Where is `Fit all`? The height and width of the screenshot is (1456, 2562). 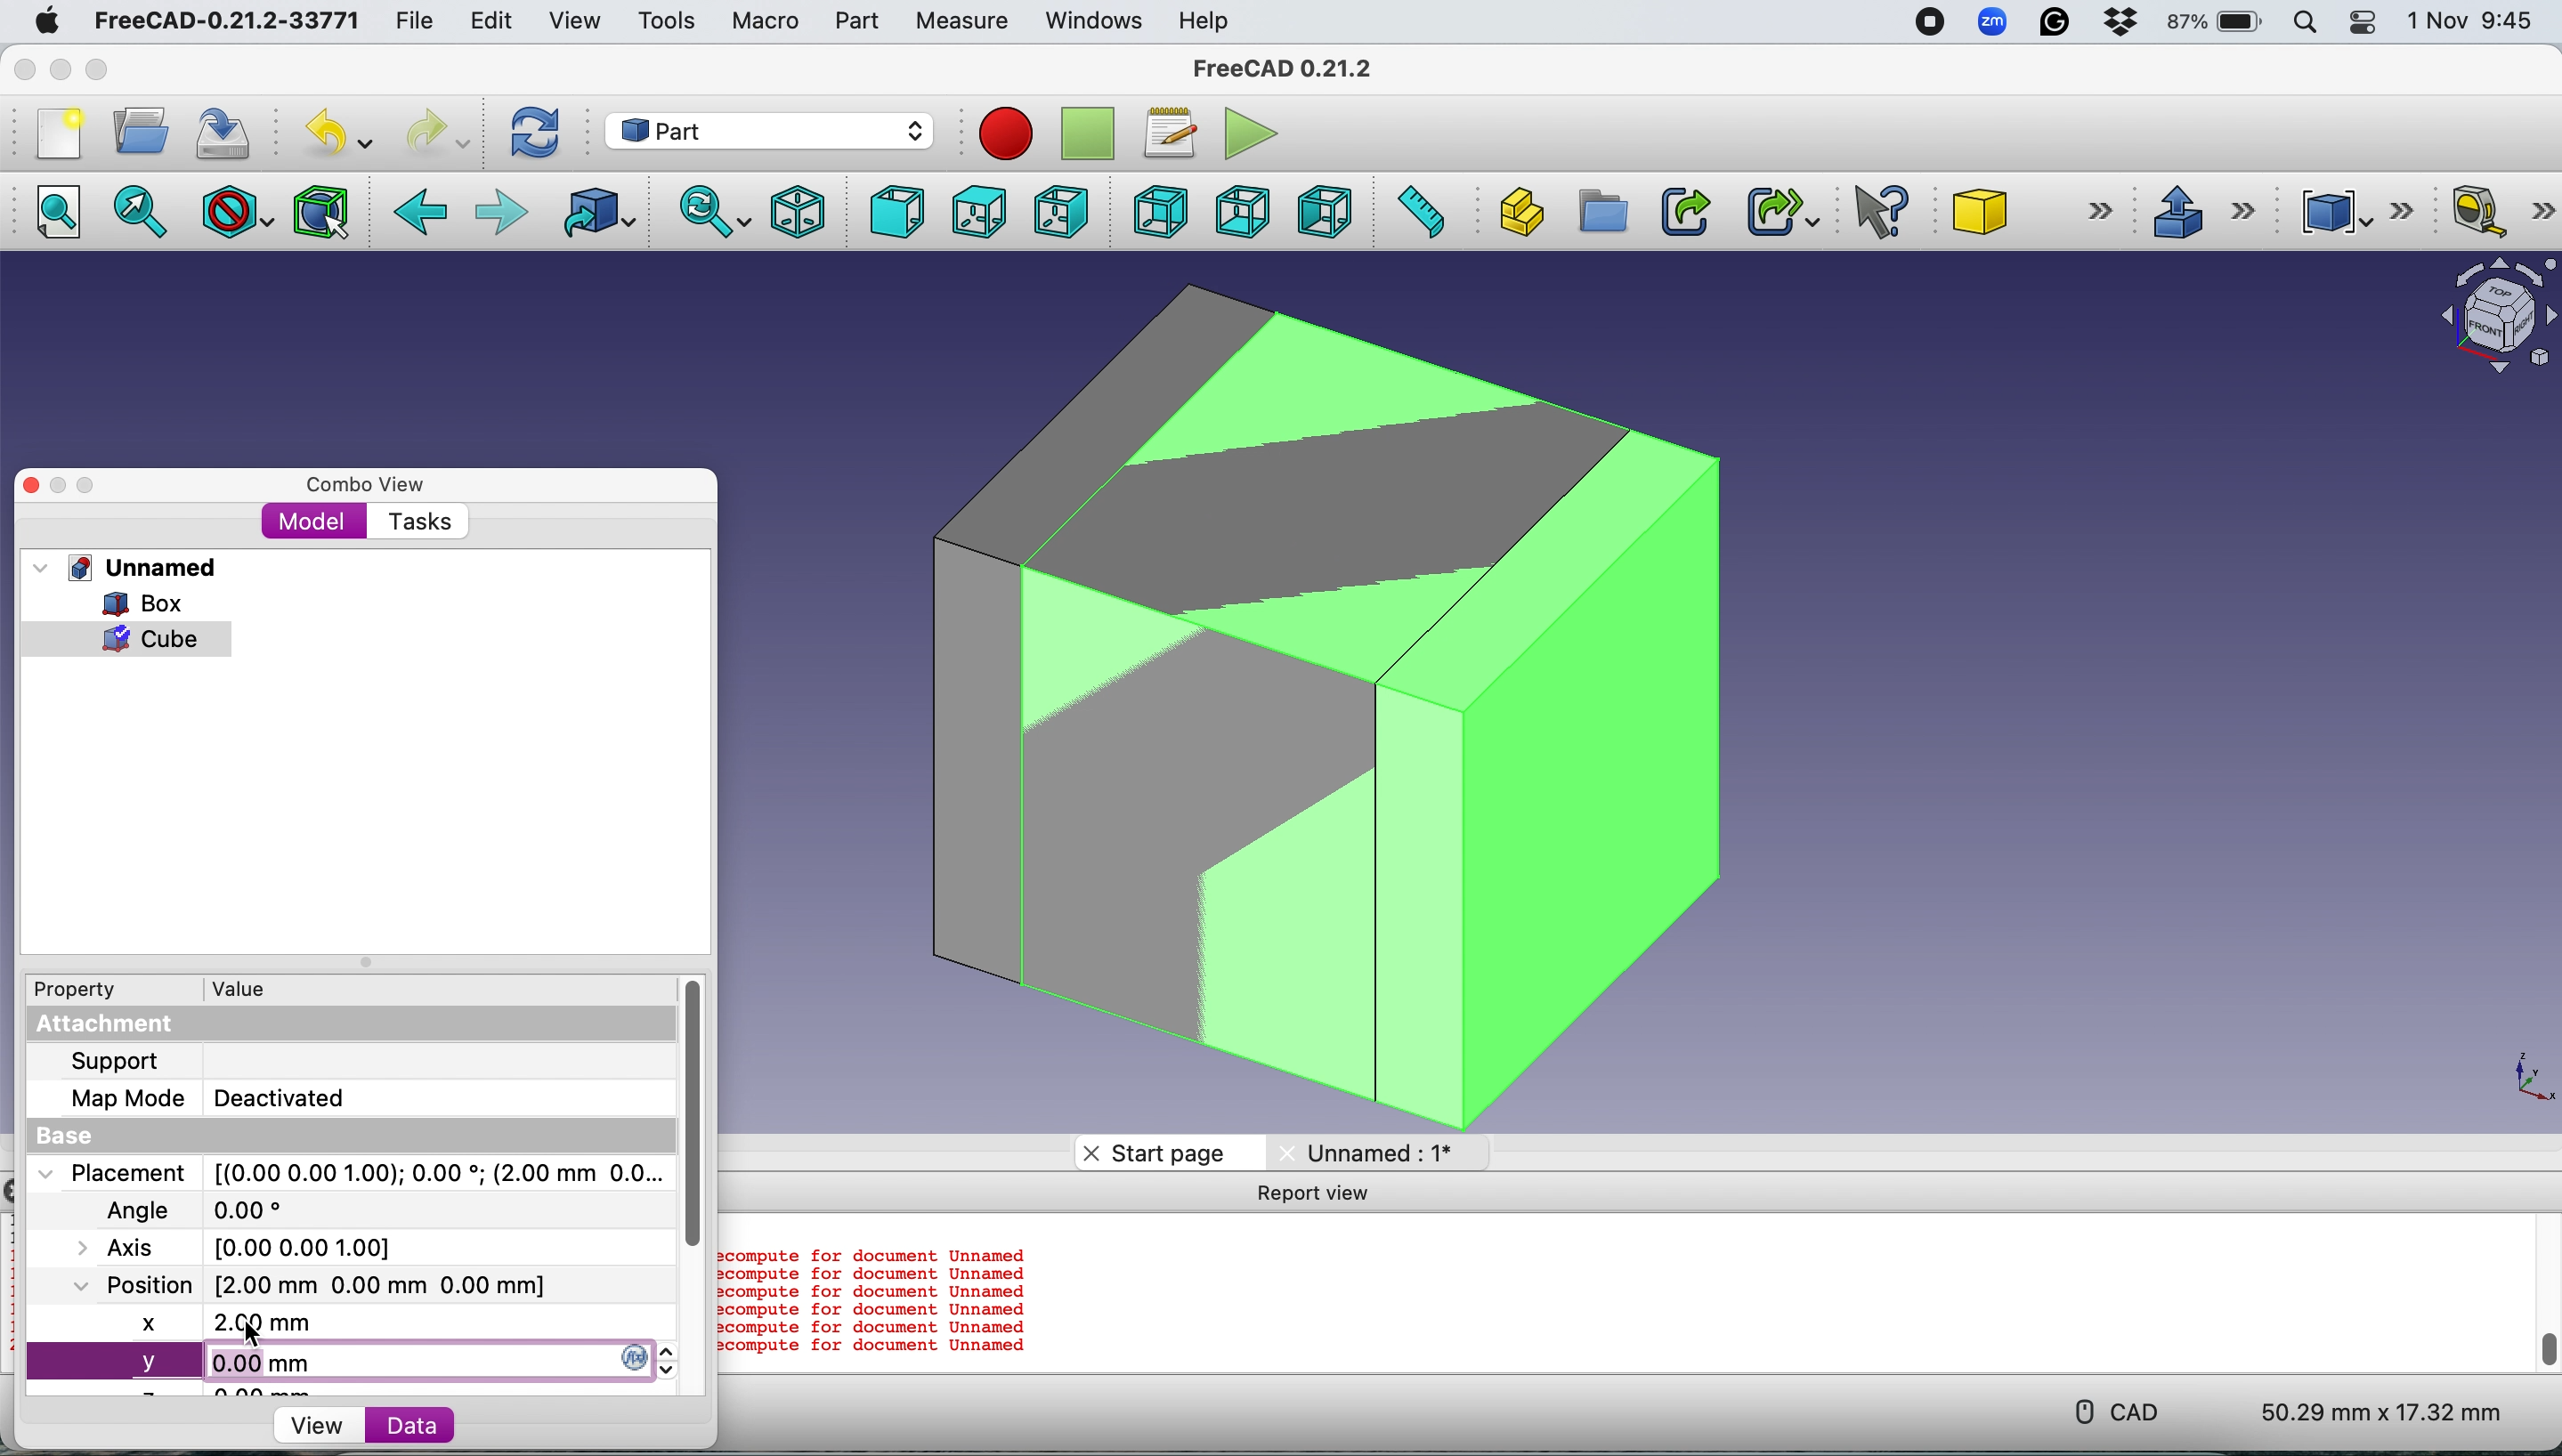
Fit all is located at coordinates (69, 214).